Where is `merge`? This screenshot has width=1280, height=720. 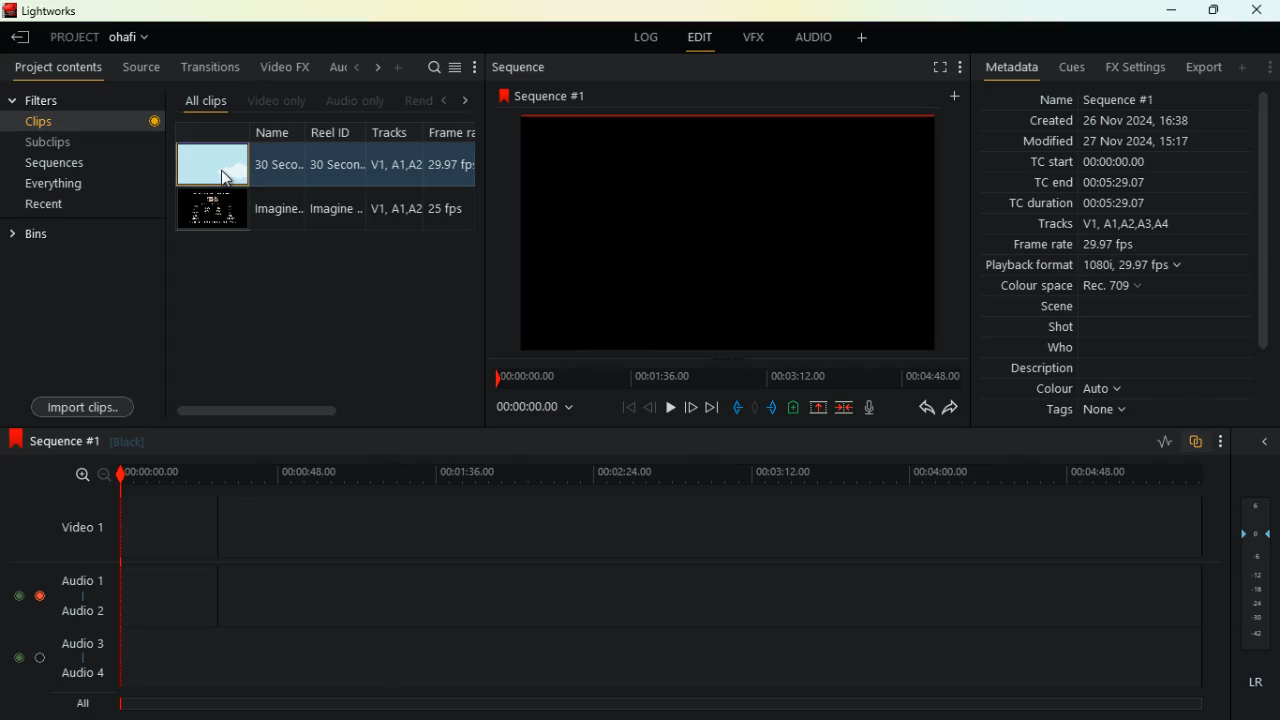 merge is located at coordinates (845, 408).